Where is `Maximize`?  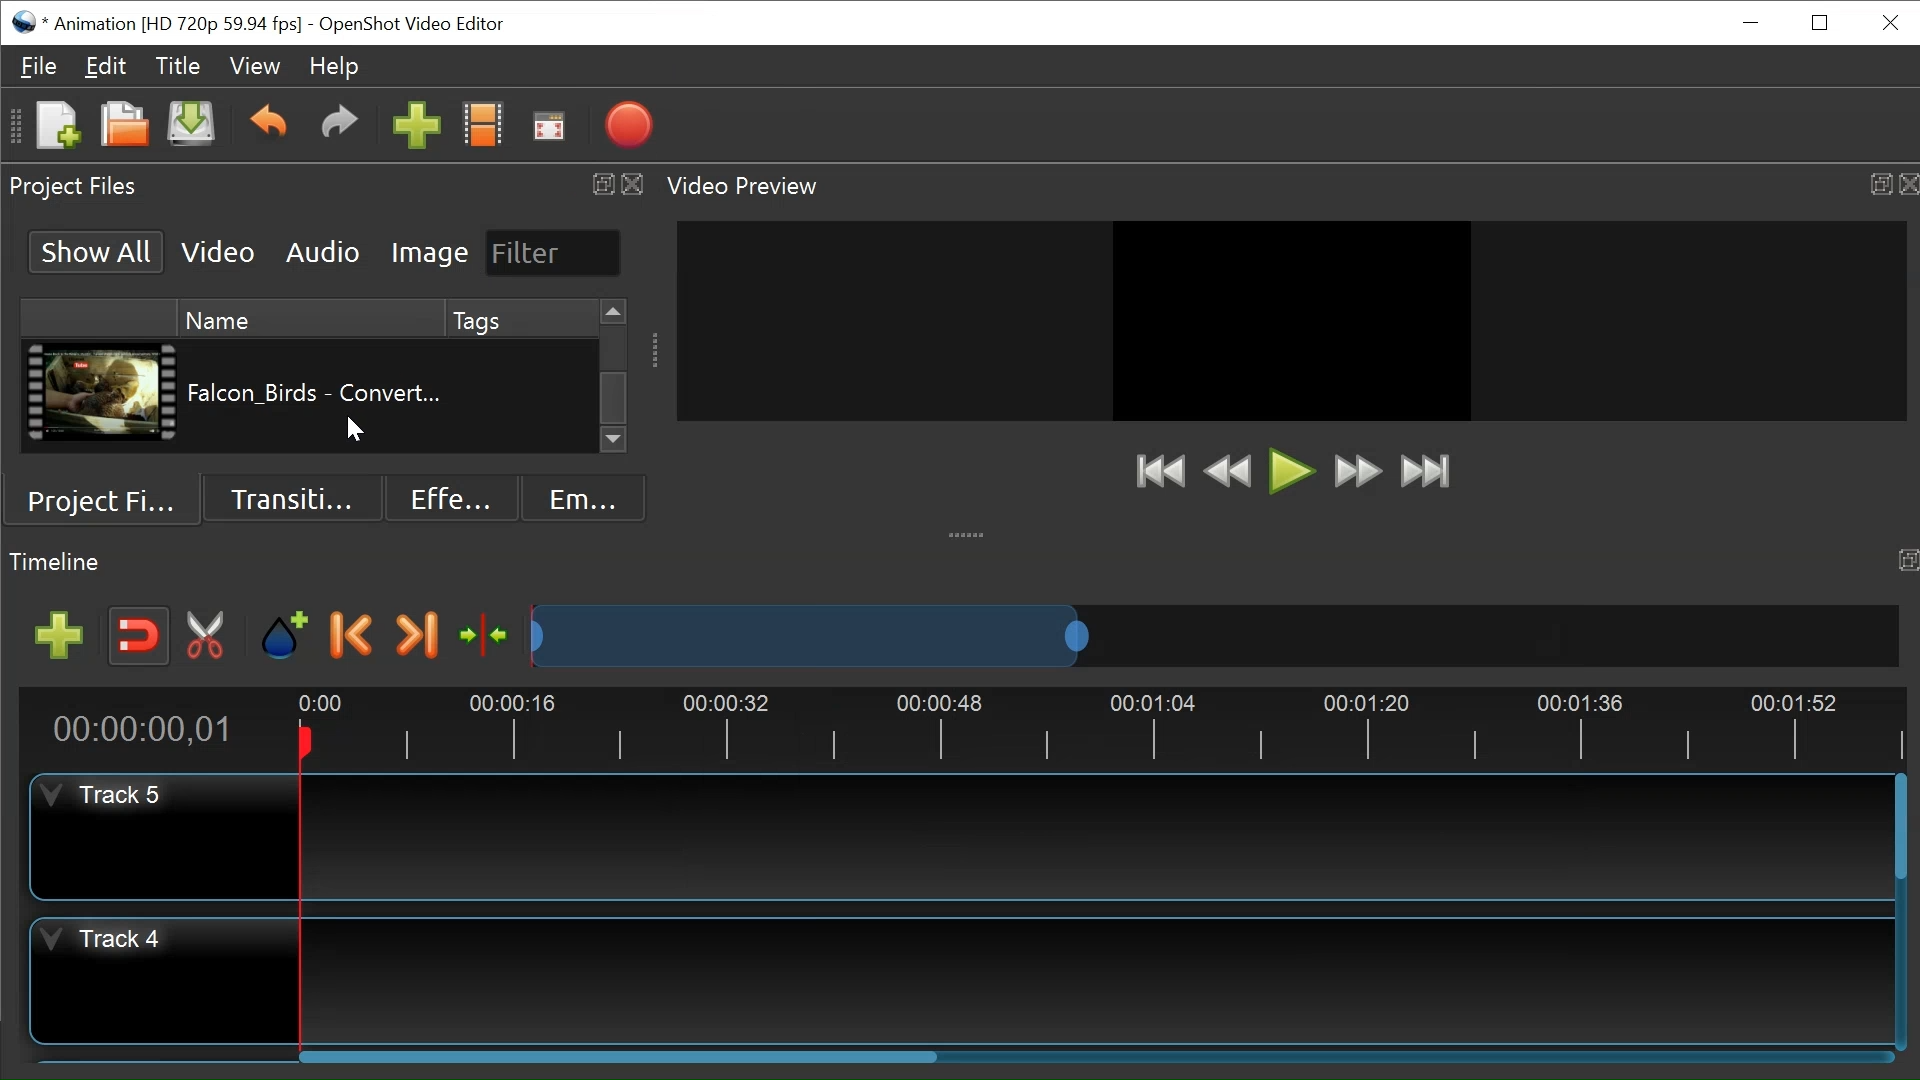 Maximize is located at coordinates (1880, 184).